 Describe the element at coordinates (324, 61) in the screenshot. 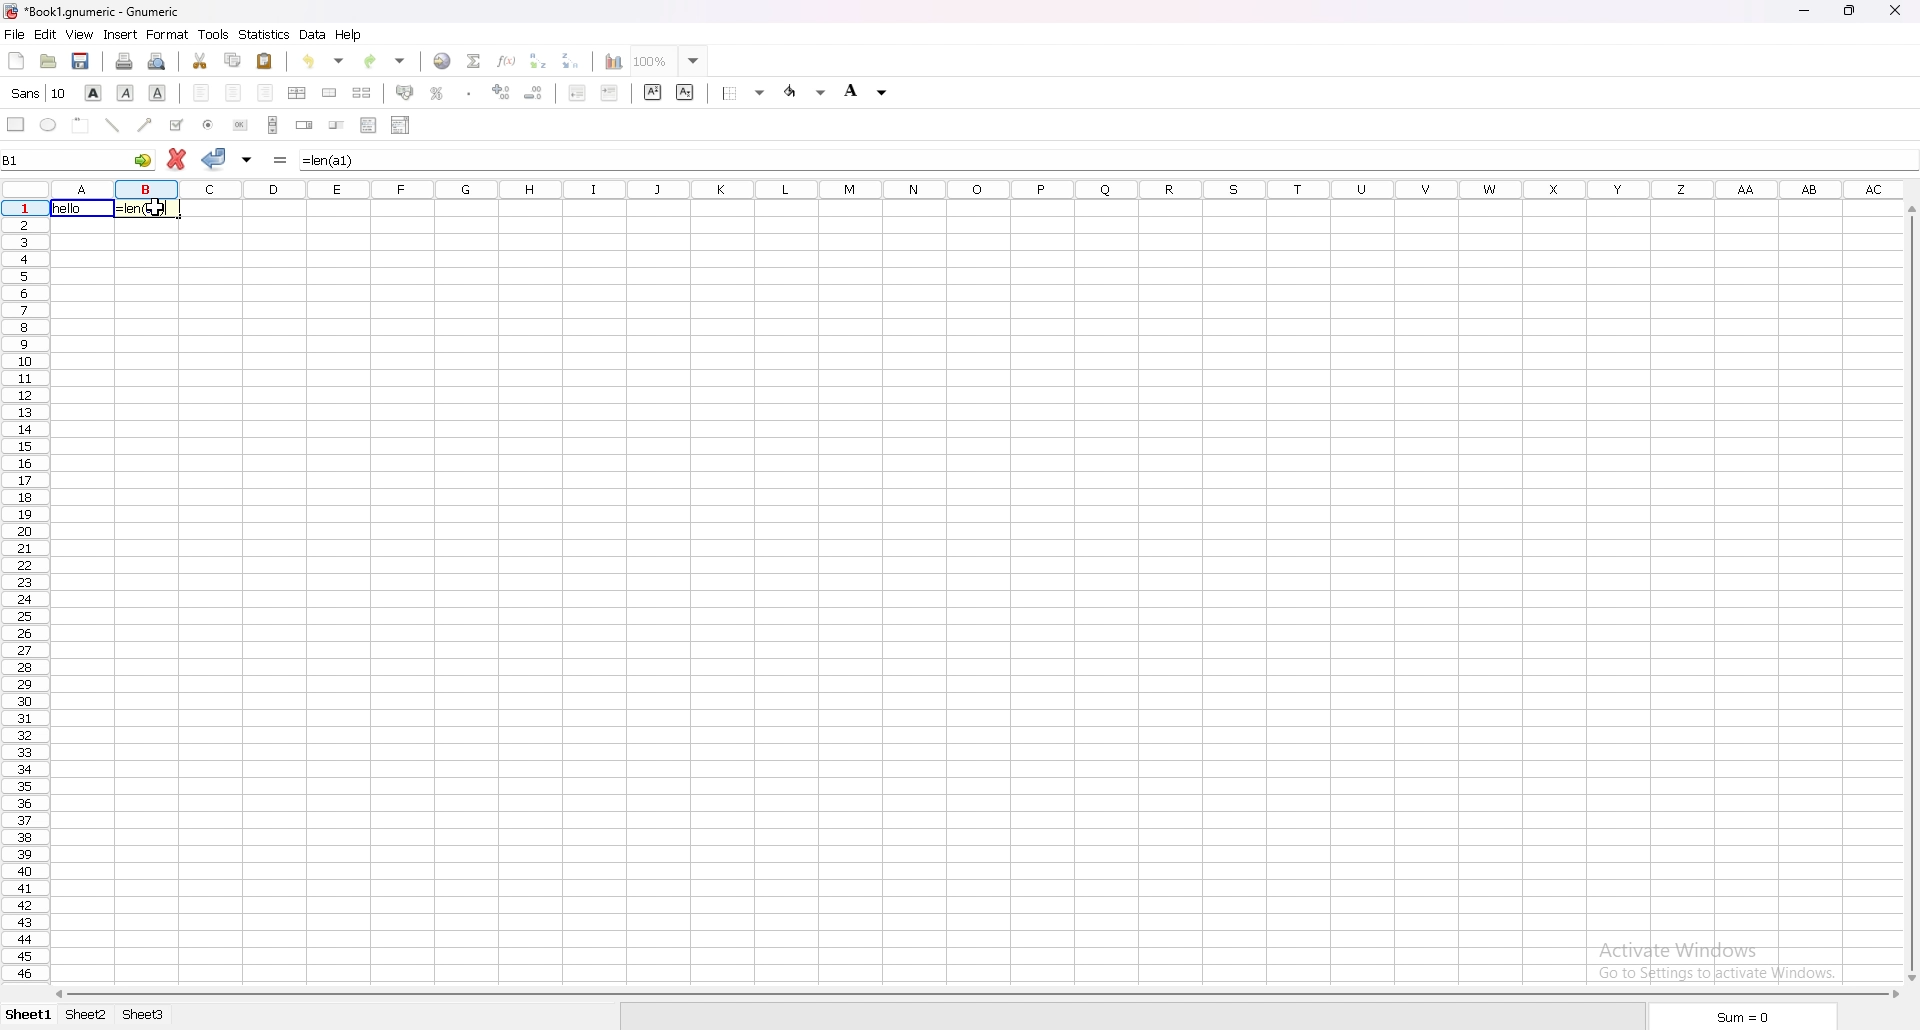

I see `undo` at that location.